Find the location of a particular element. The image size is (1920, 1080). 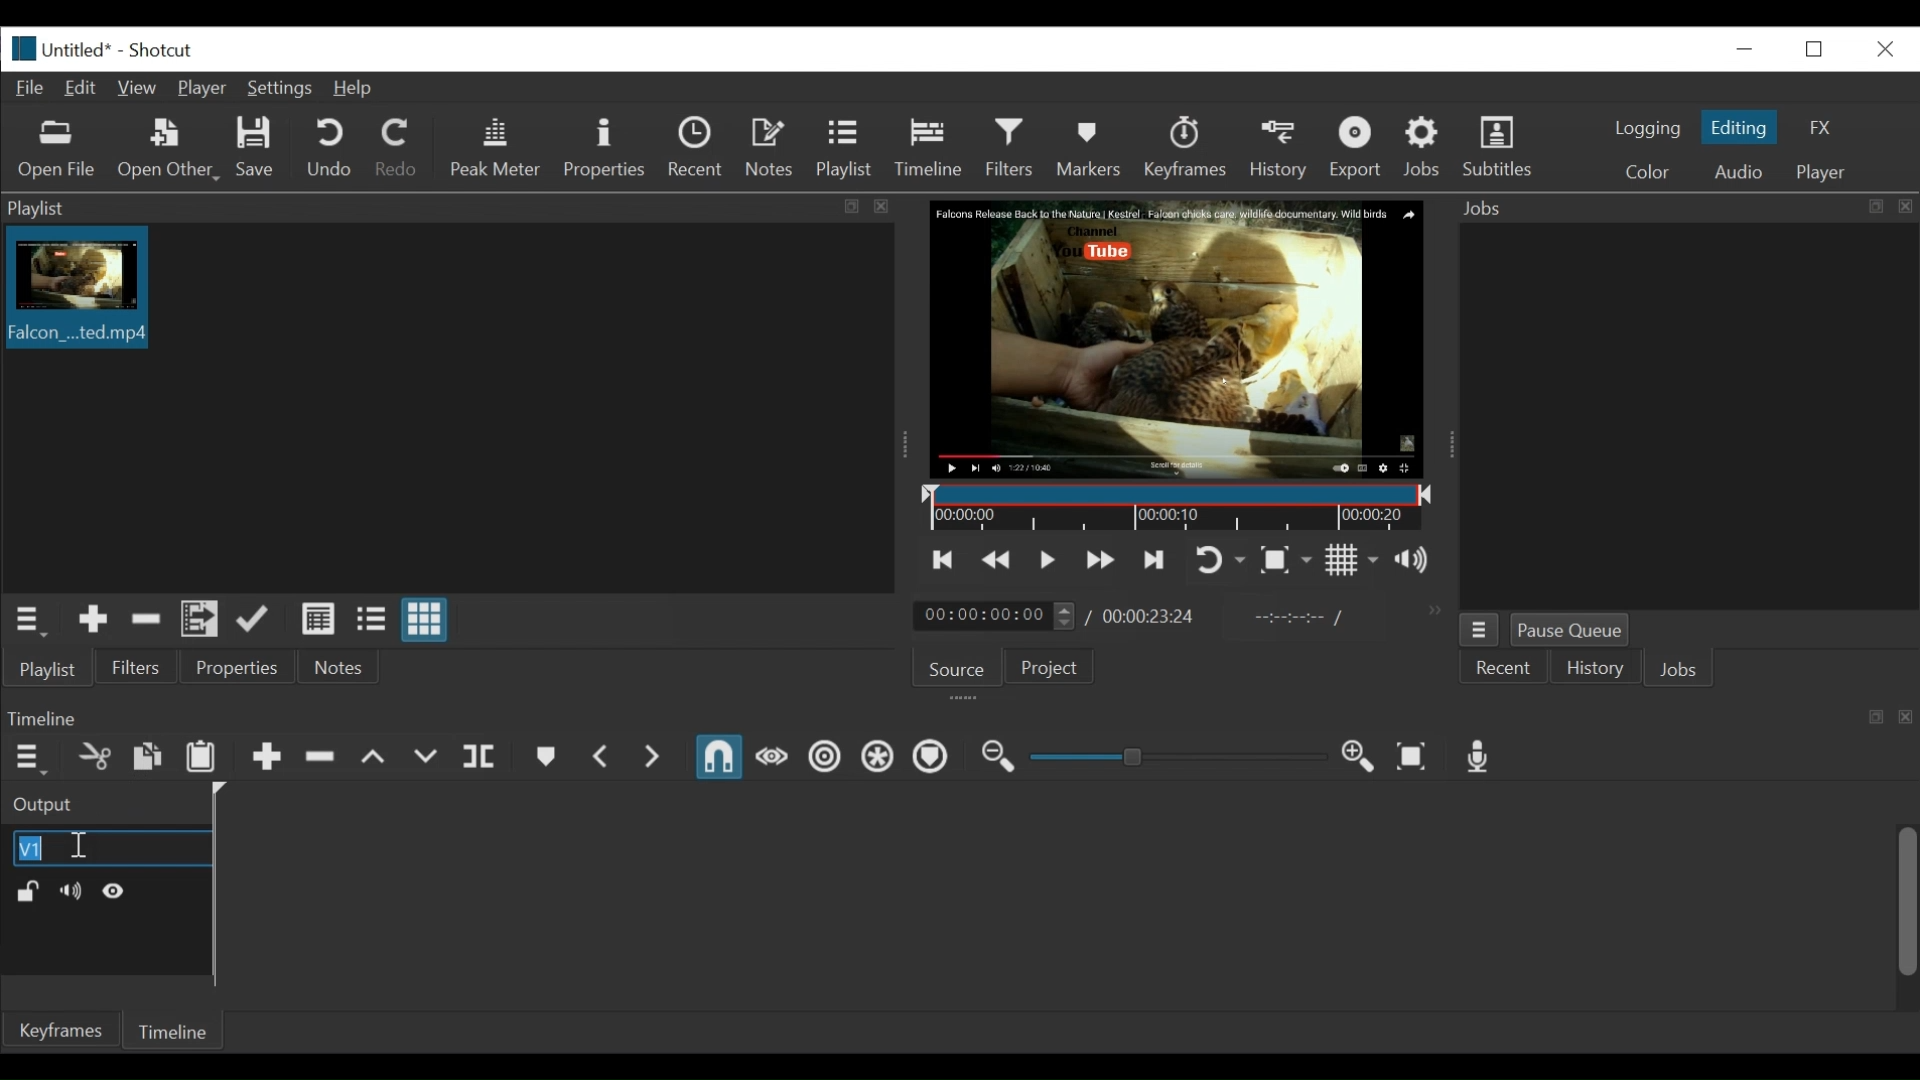

Open Other is located at coordinates (165, 149).